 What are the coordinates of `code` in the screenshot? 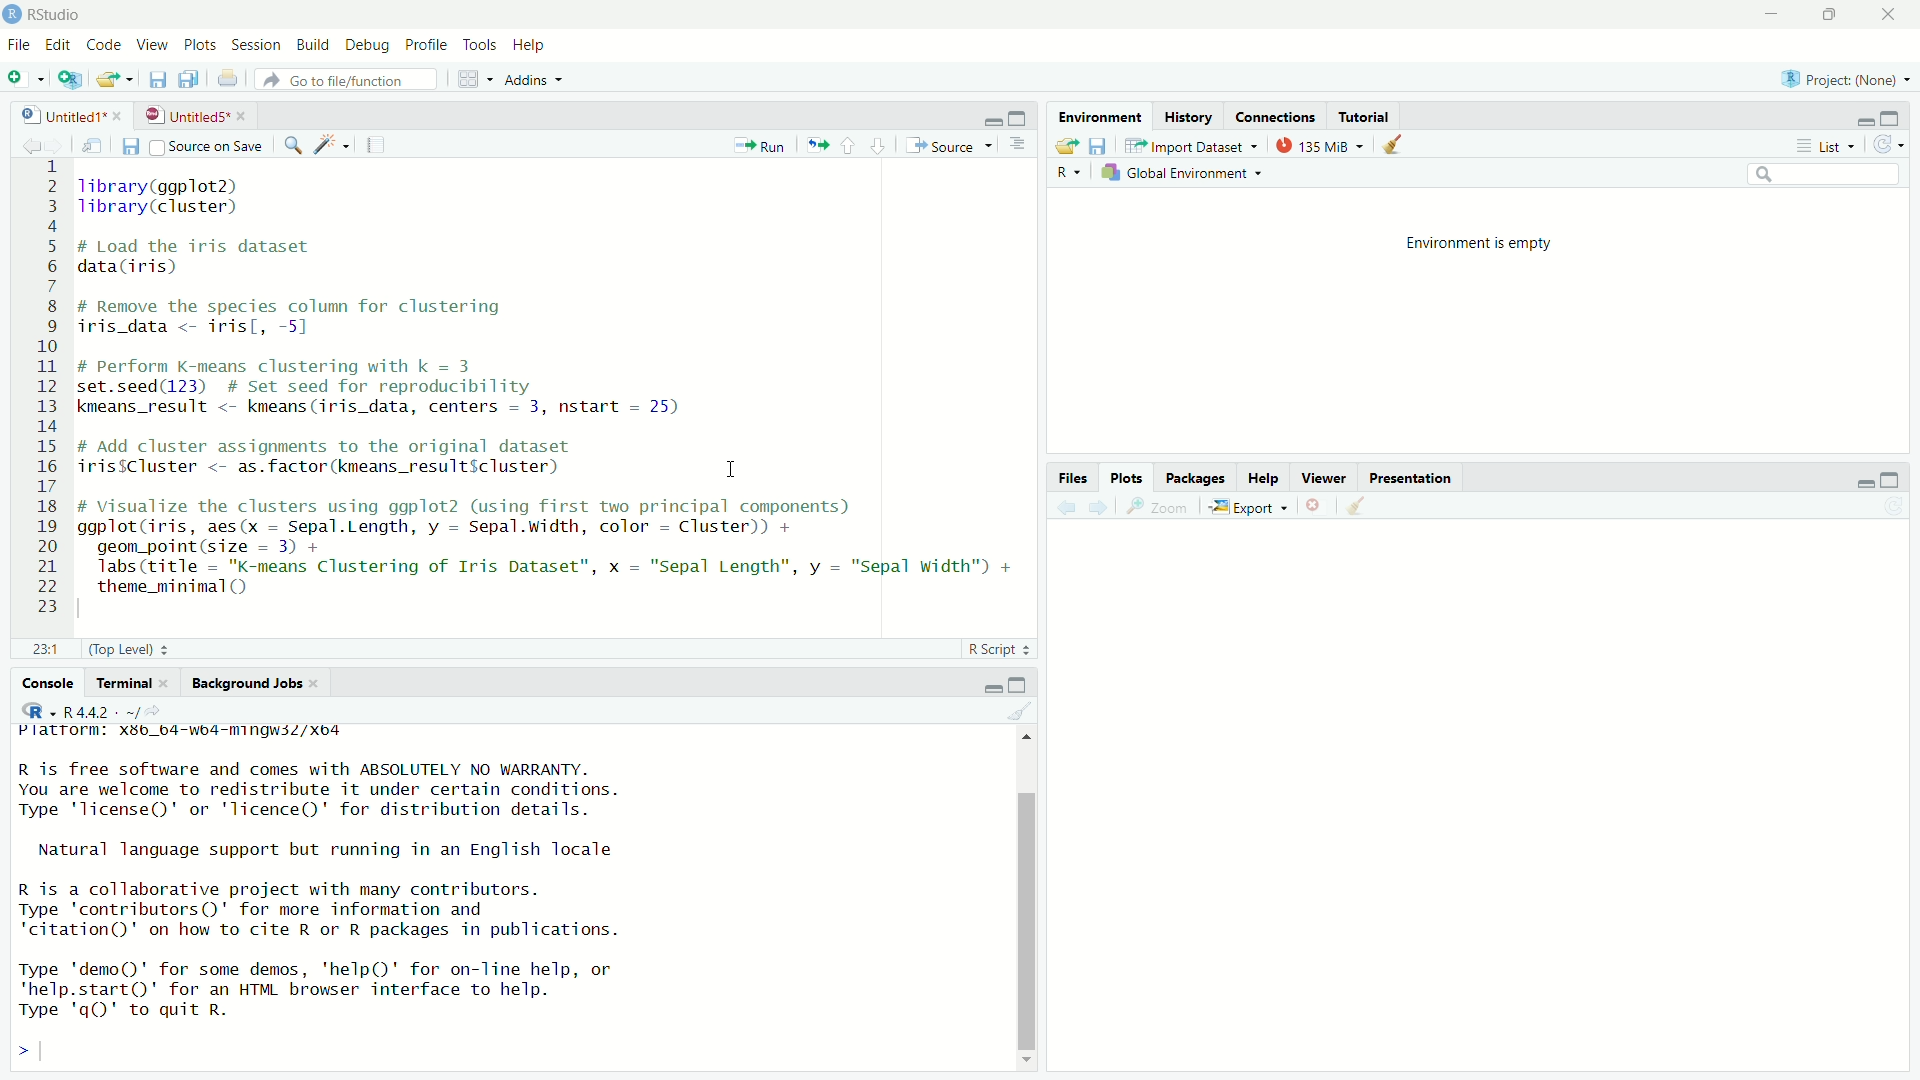 It's located at (102, 44).